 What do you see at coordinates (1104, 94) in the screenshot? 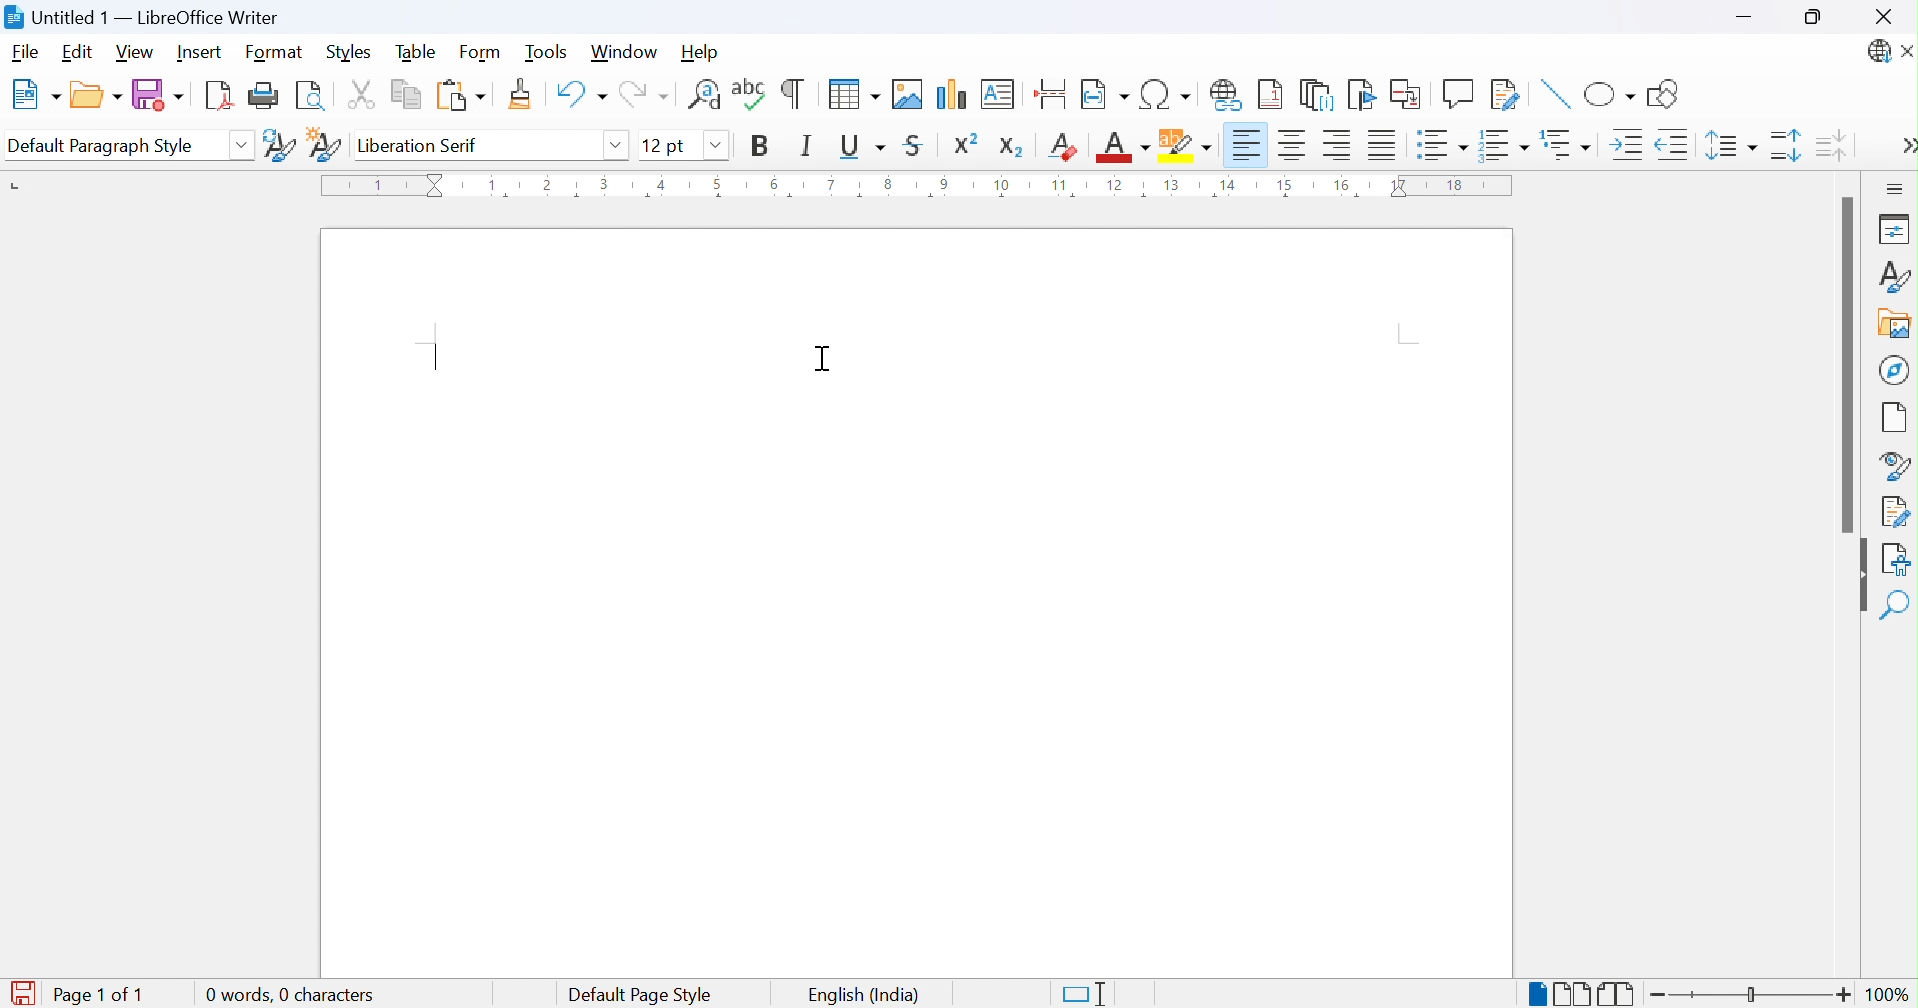
I see `Insert page field` at bounding box center [1104, 94].